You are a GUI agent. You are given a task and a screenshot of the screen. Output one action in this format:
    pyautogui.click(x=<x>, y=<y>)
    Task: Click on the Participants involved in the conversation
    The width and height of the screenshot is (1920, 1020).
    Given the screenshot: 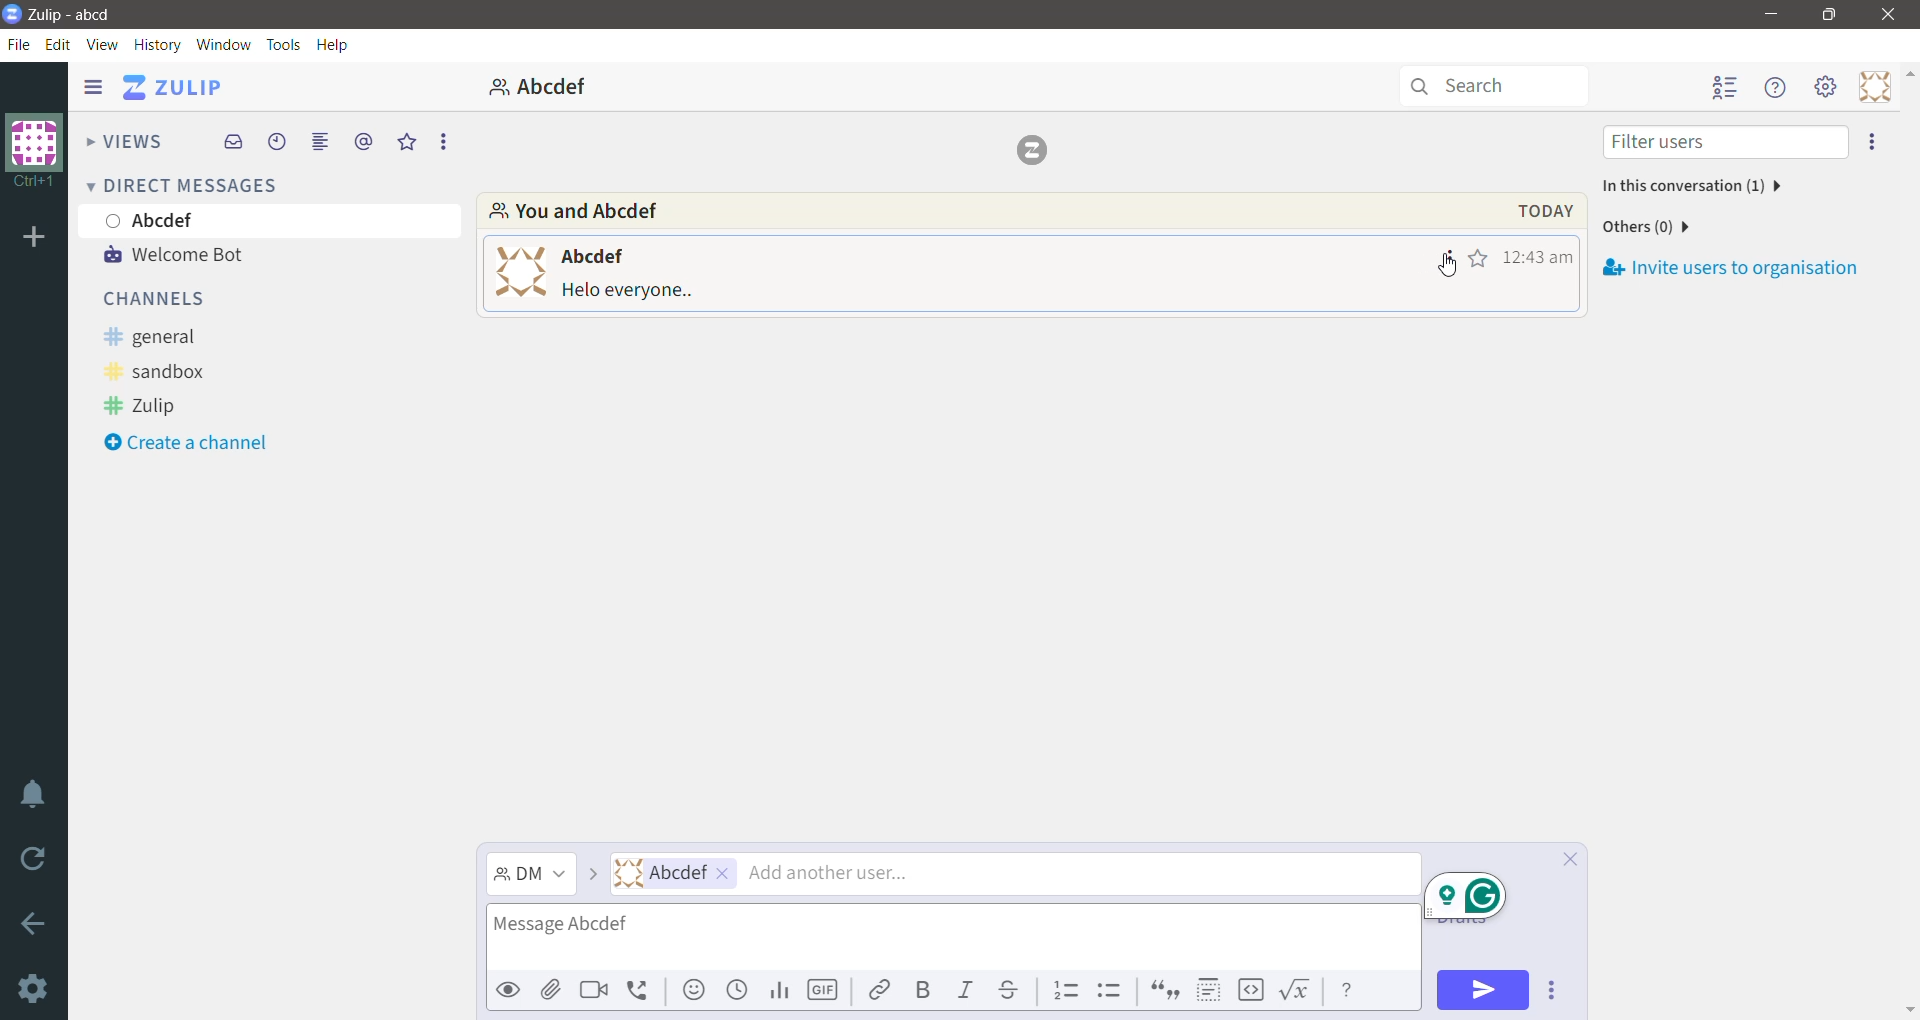 What is the action you would take?
    pyautogui.click(x=945, y=210)
    